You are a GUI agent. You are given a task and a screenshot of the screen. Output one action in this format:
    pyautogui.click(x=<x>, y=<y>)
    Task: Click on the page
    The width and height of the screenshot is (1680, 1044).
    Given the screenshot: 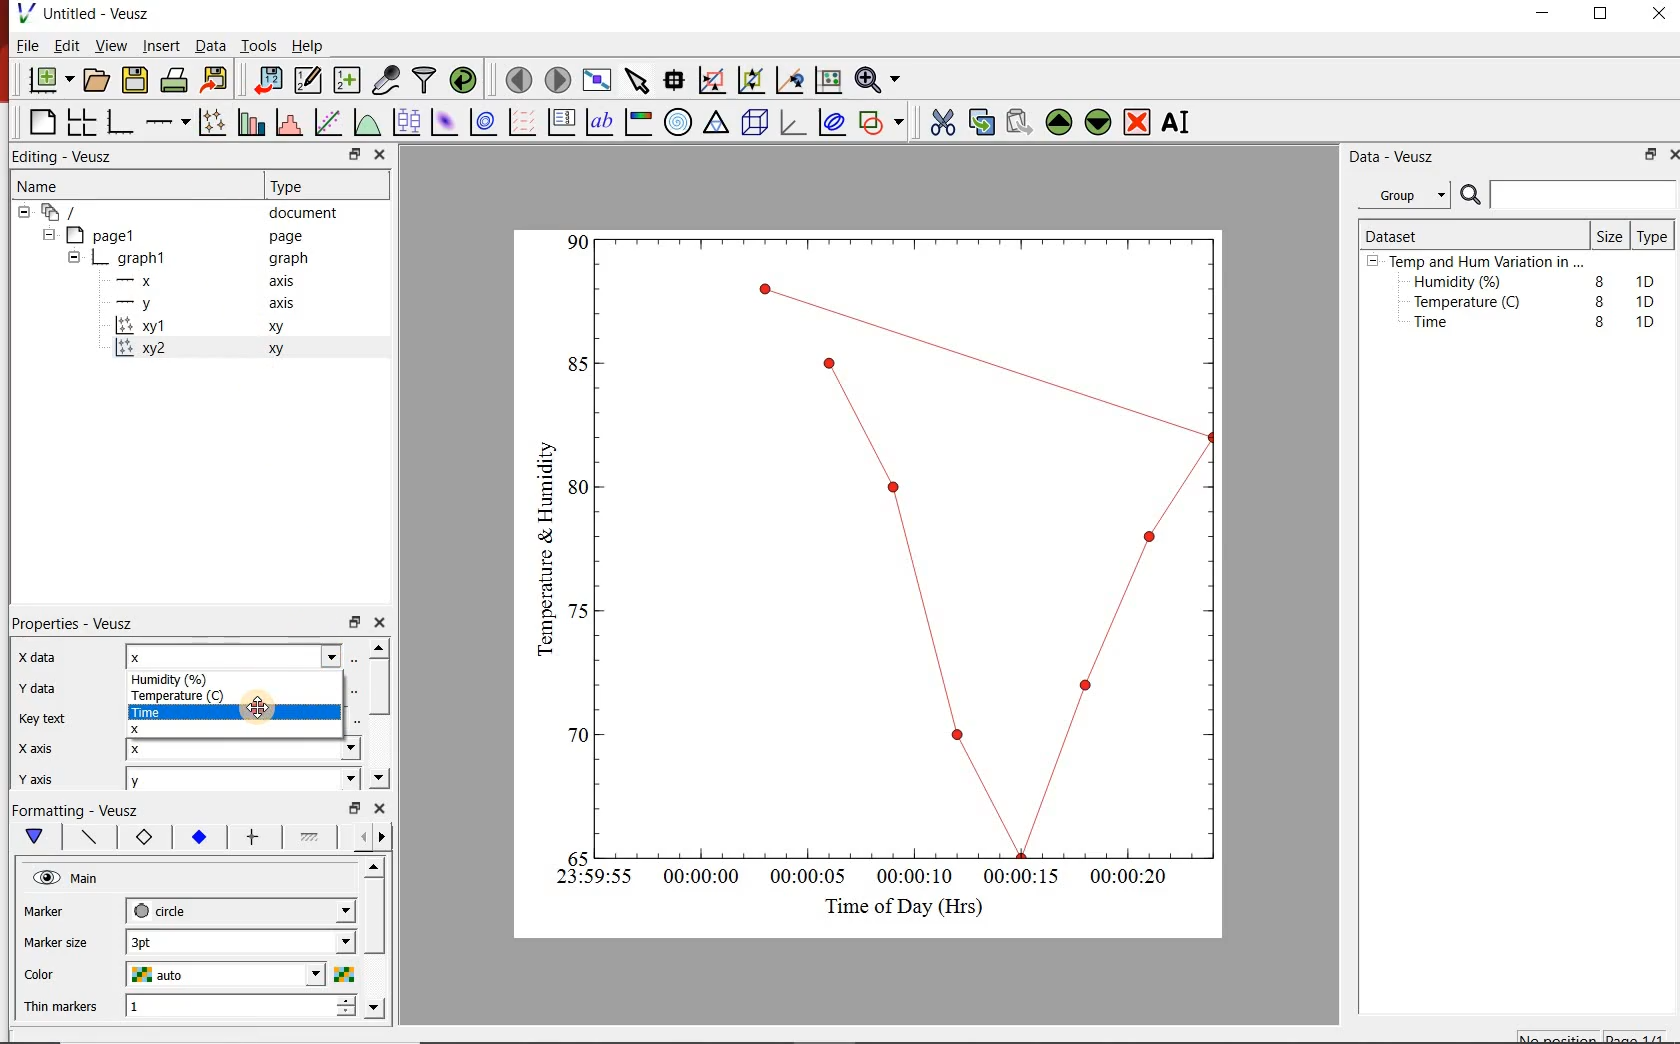 What is the action you would take?
    pyautogui.click(x=290, y=237)
    